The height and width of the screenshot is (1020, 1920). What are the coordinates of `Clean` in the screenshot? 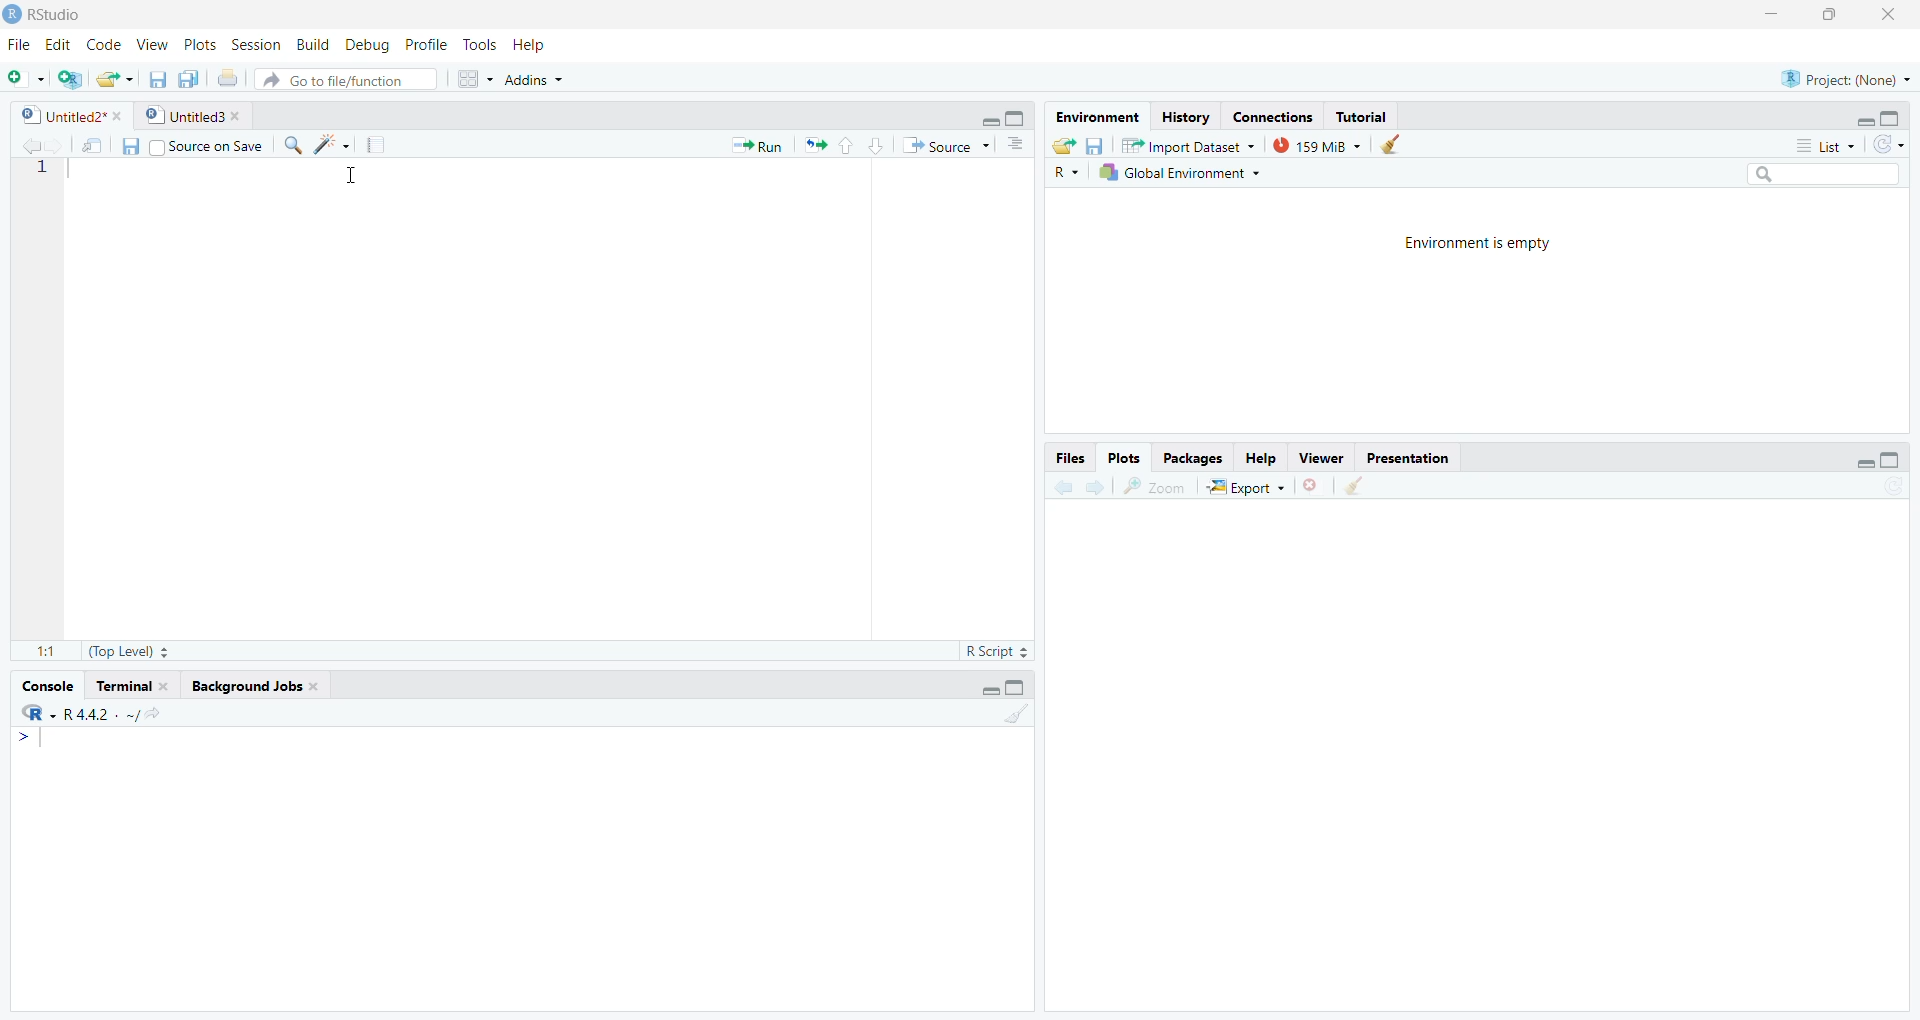 It's located at (1014, 713).